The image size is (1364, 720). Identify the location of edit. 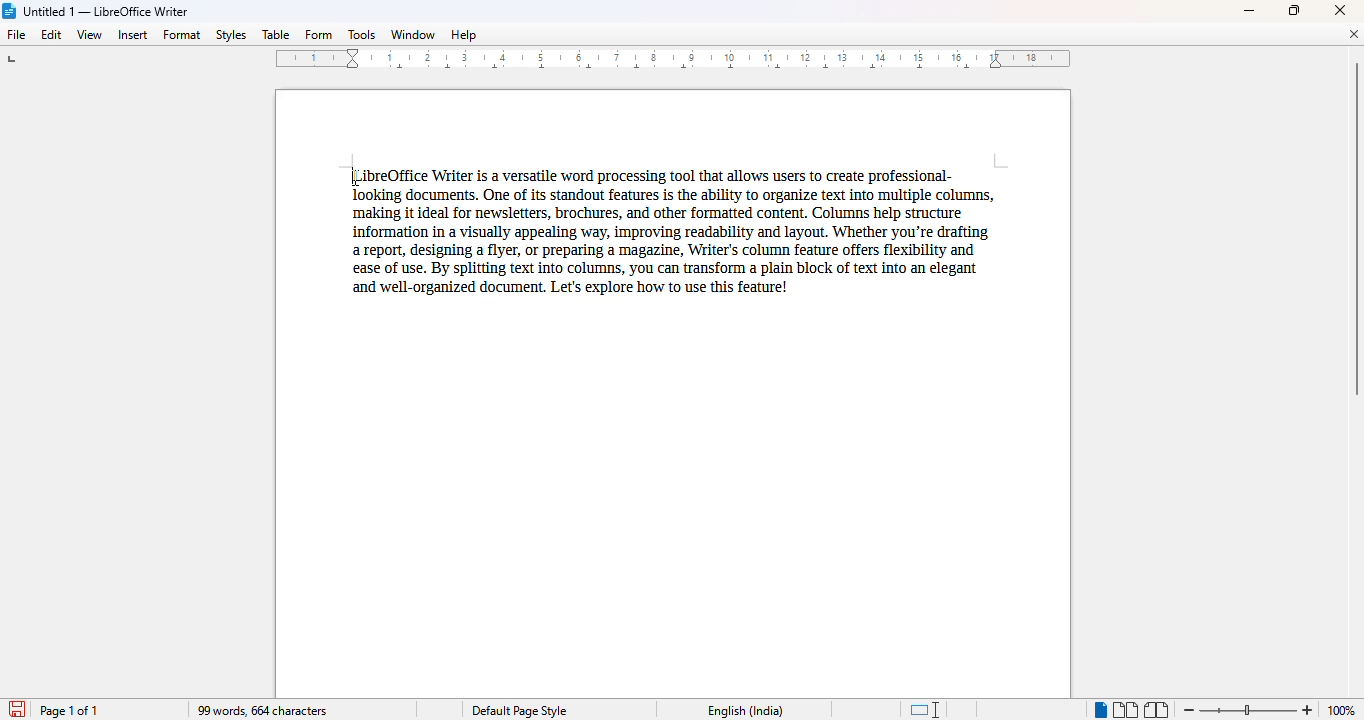
(52, 34).